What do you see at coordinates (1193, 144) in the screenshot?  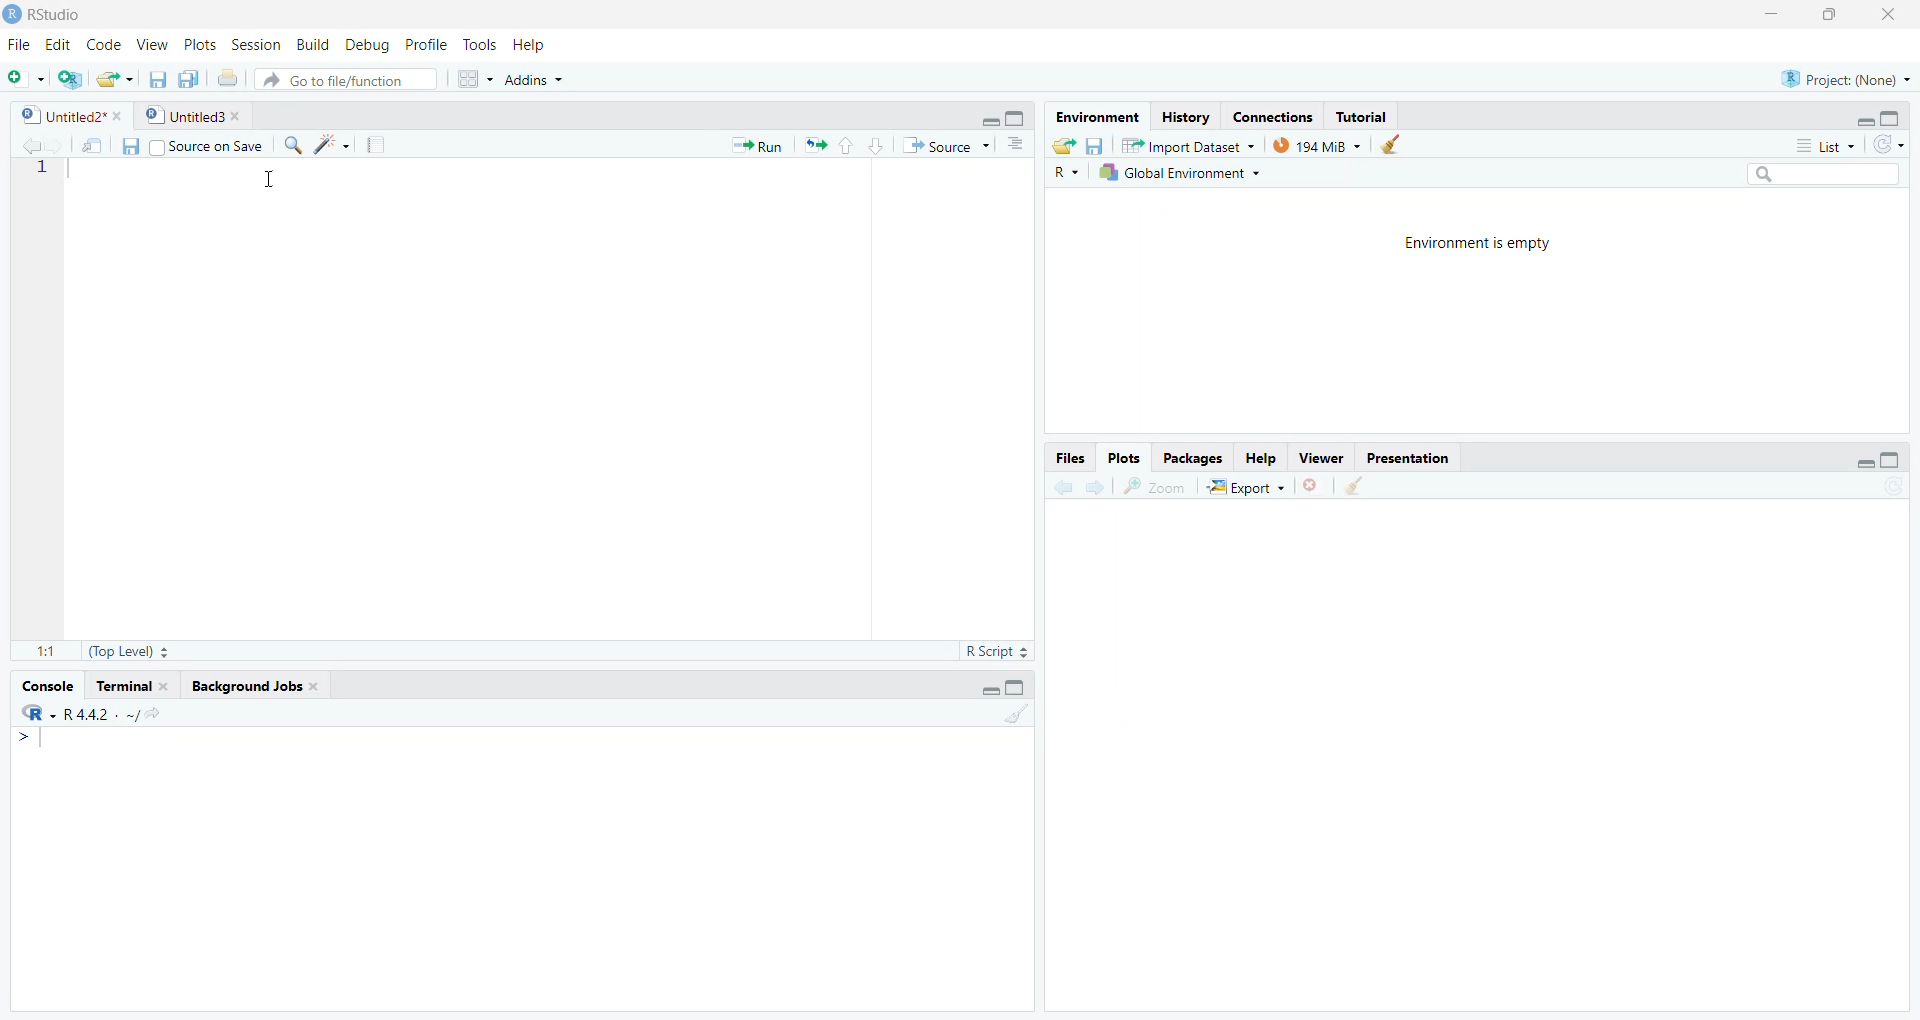 I see `Import Dataset ` at bounding box center [1193, 144].